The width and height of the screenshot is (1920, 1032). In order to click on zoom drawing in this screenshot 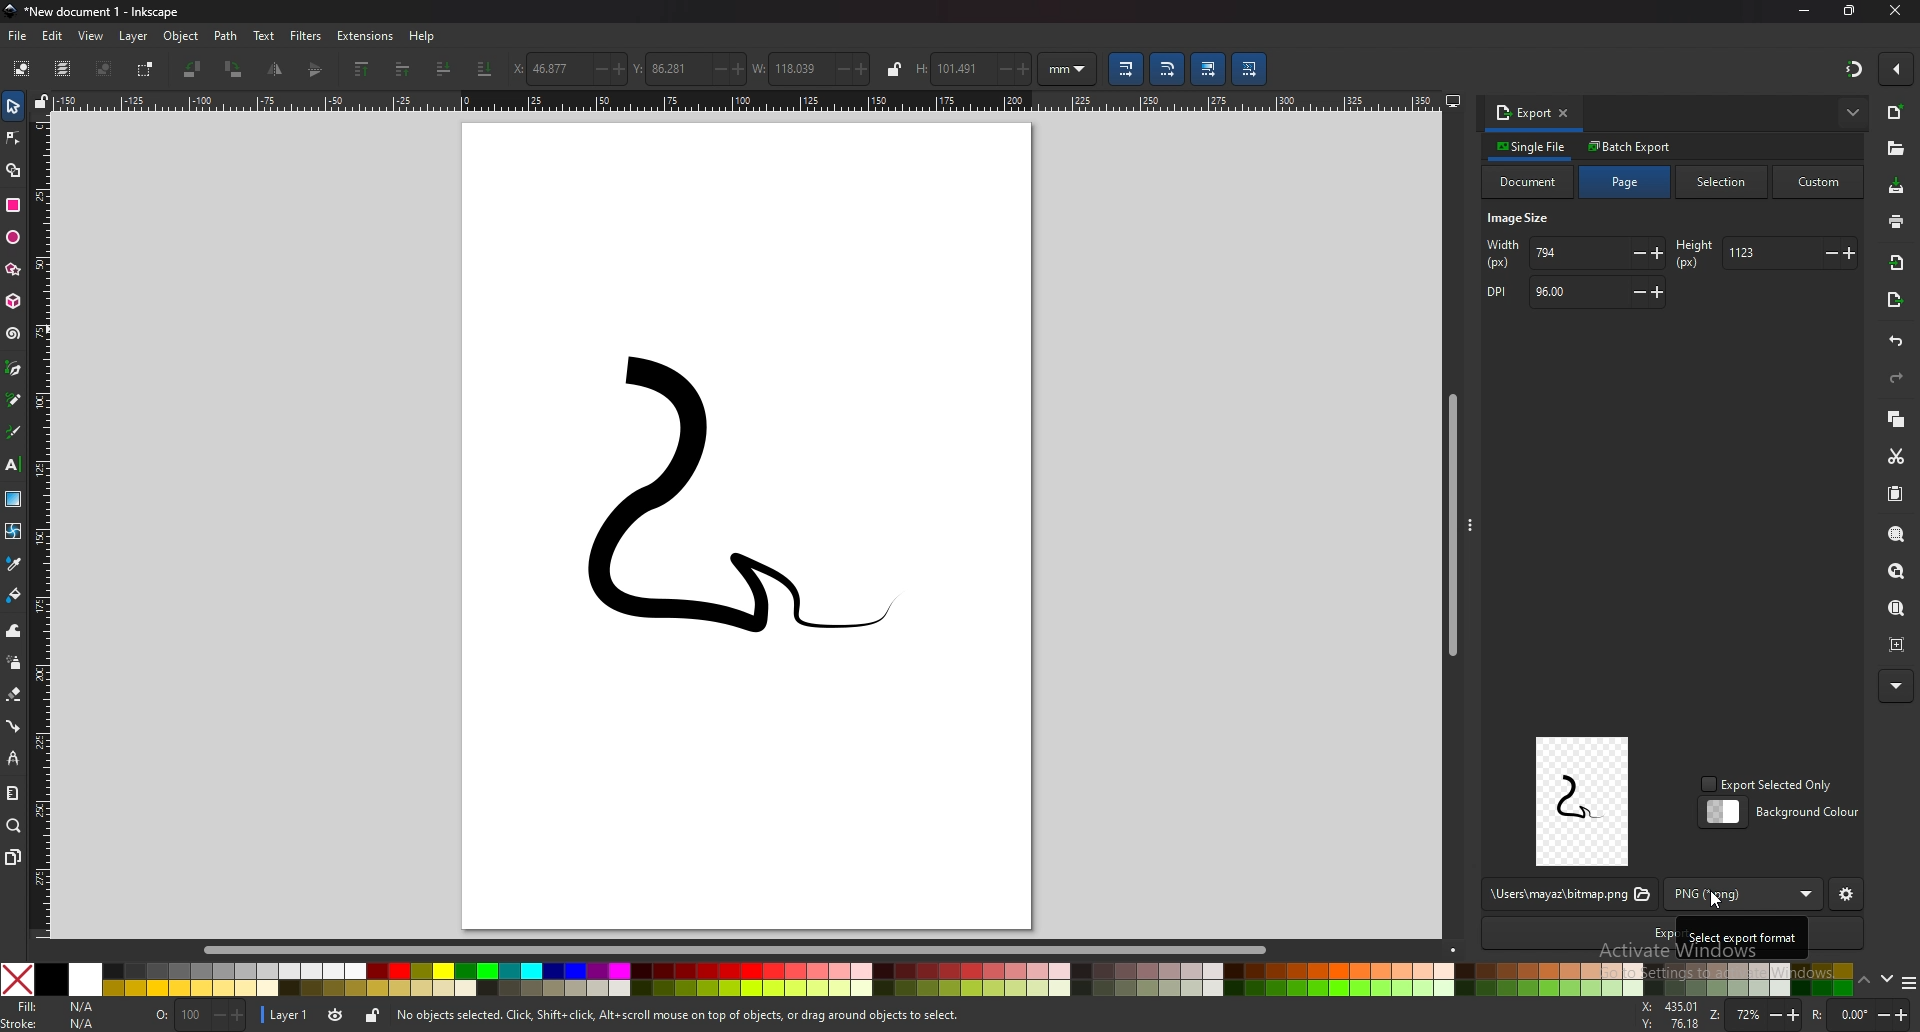, I will do `click(1900, 572)`.